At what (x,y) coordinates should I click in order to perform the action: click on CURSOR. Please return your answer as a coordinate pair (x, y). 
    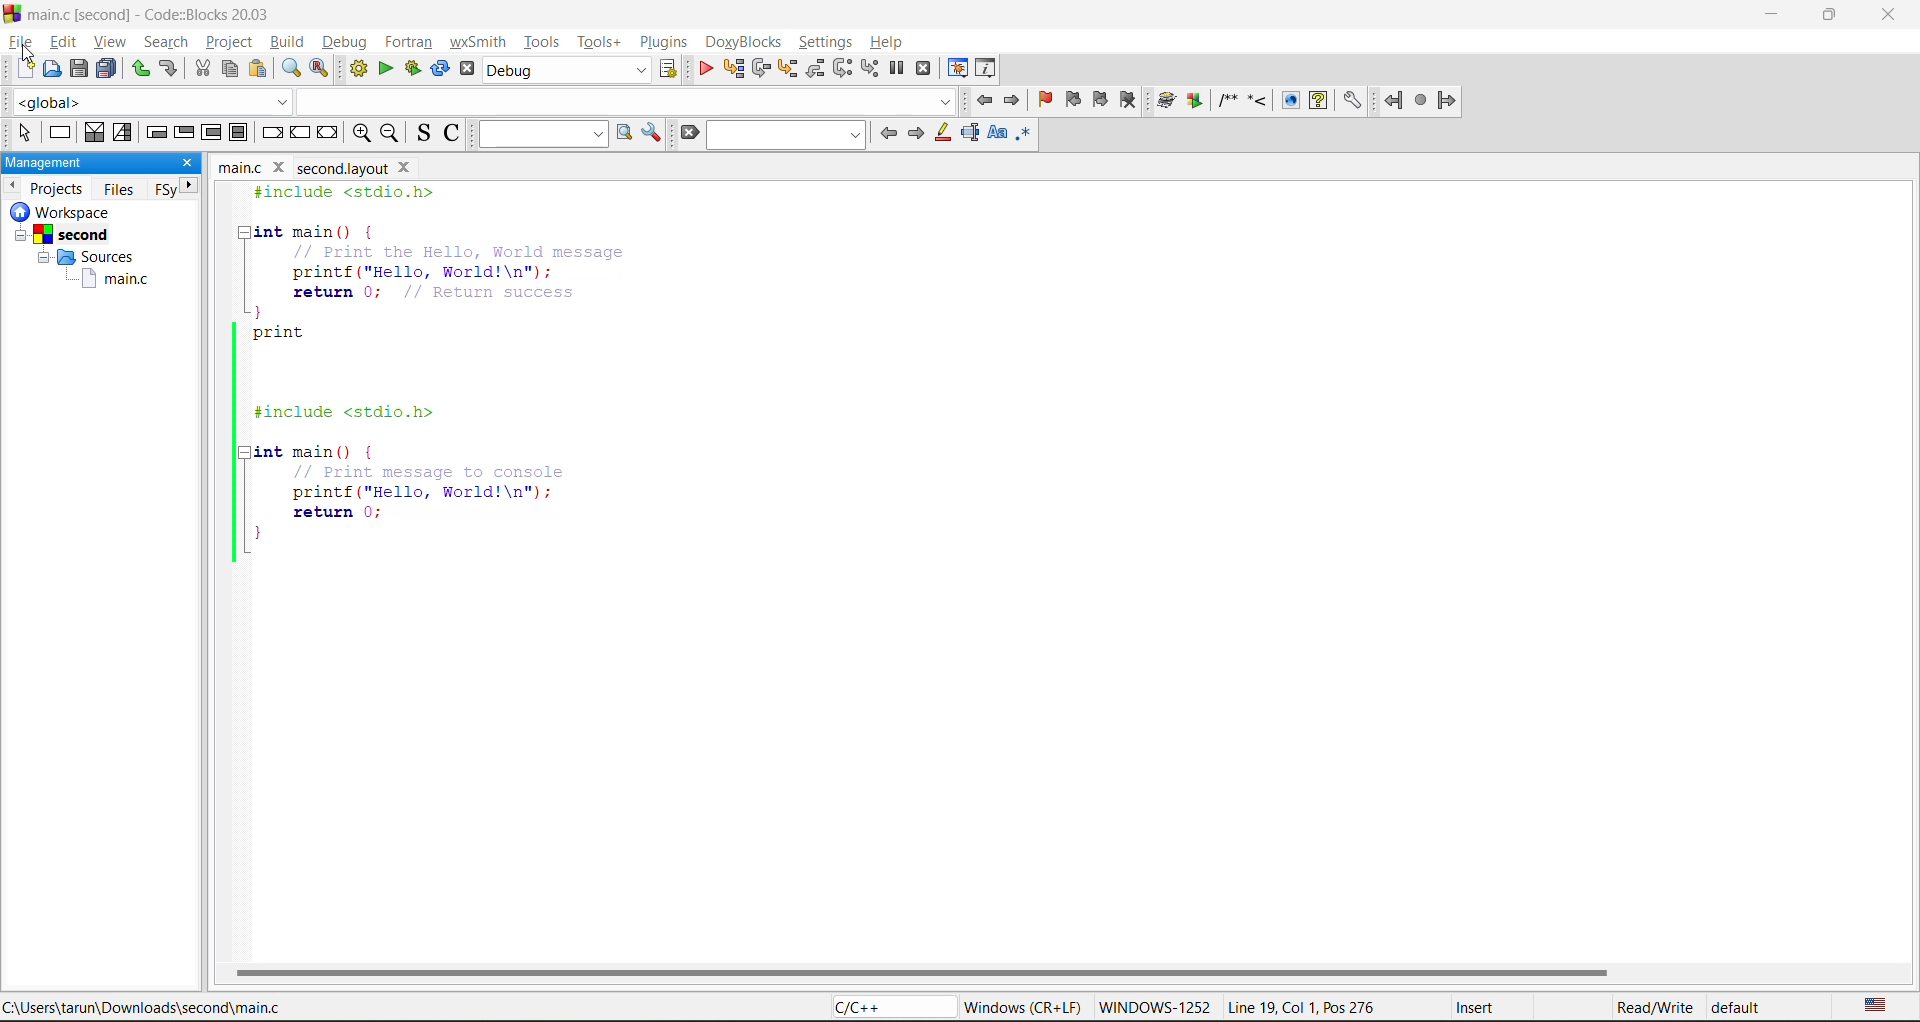
    Looking at the image, I should click on (31, 55).